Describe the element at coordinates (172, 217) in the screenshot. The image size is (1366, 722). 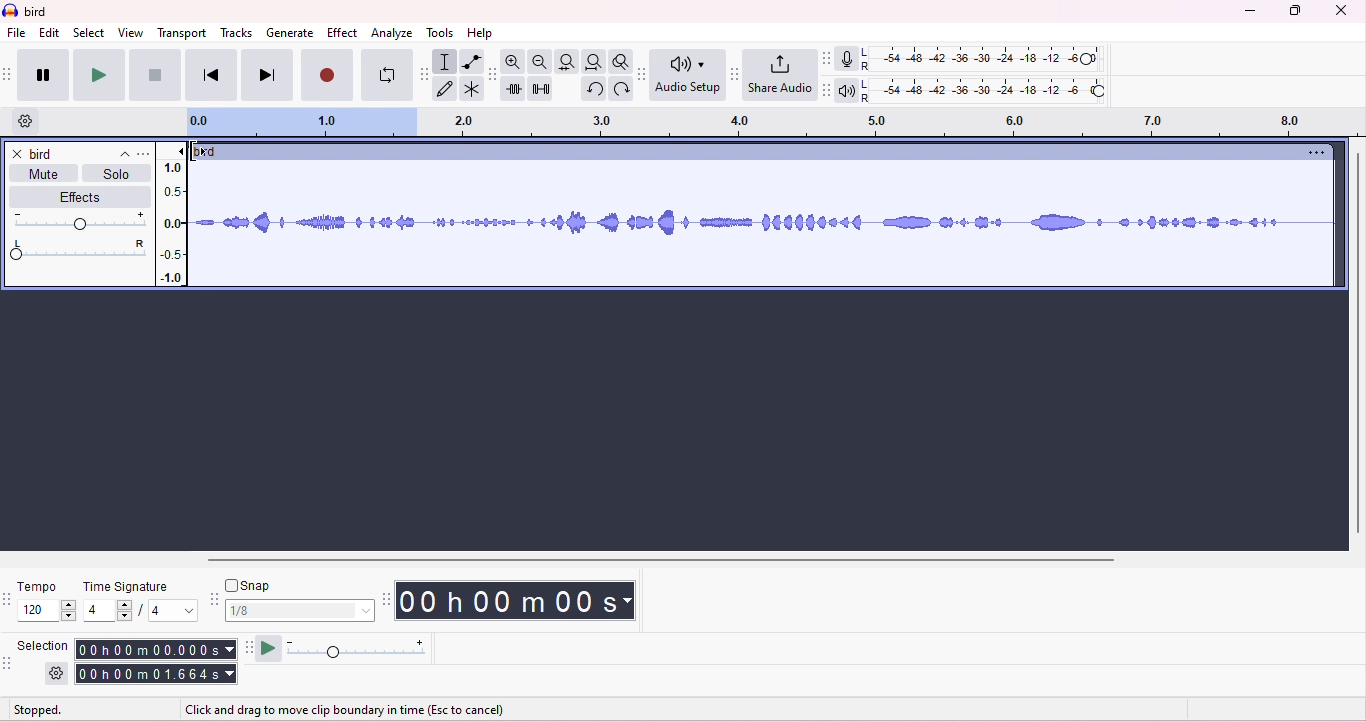
I see `amplitude` at that location.